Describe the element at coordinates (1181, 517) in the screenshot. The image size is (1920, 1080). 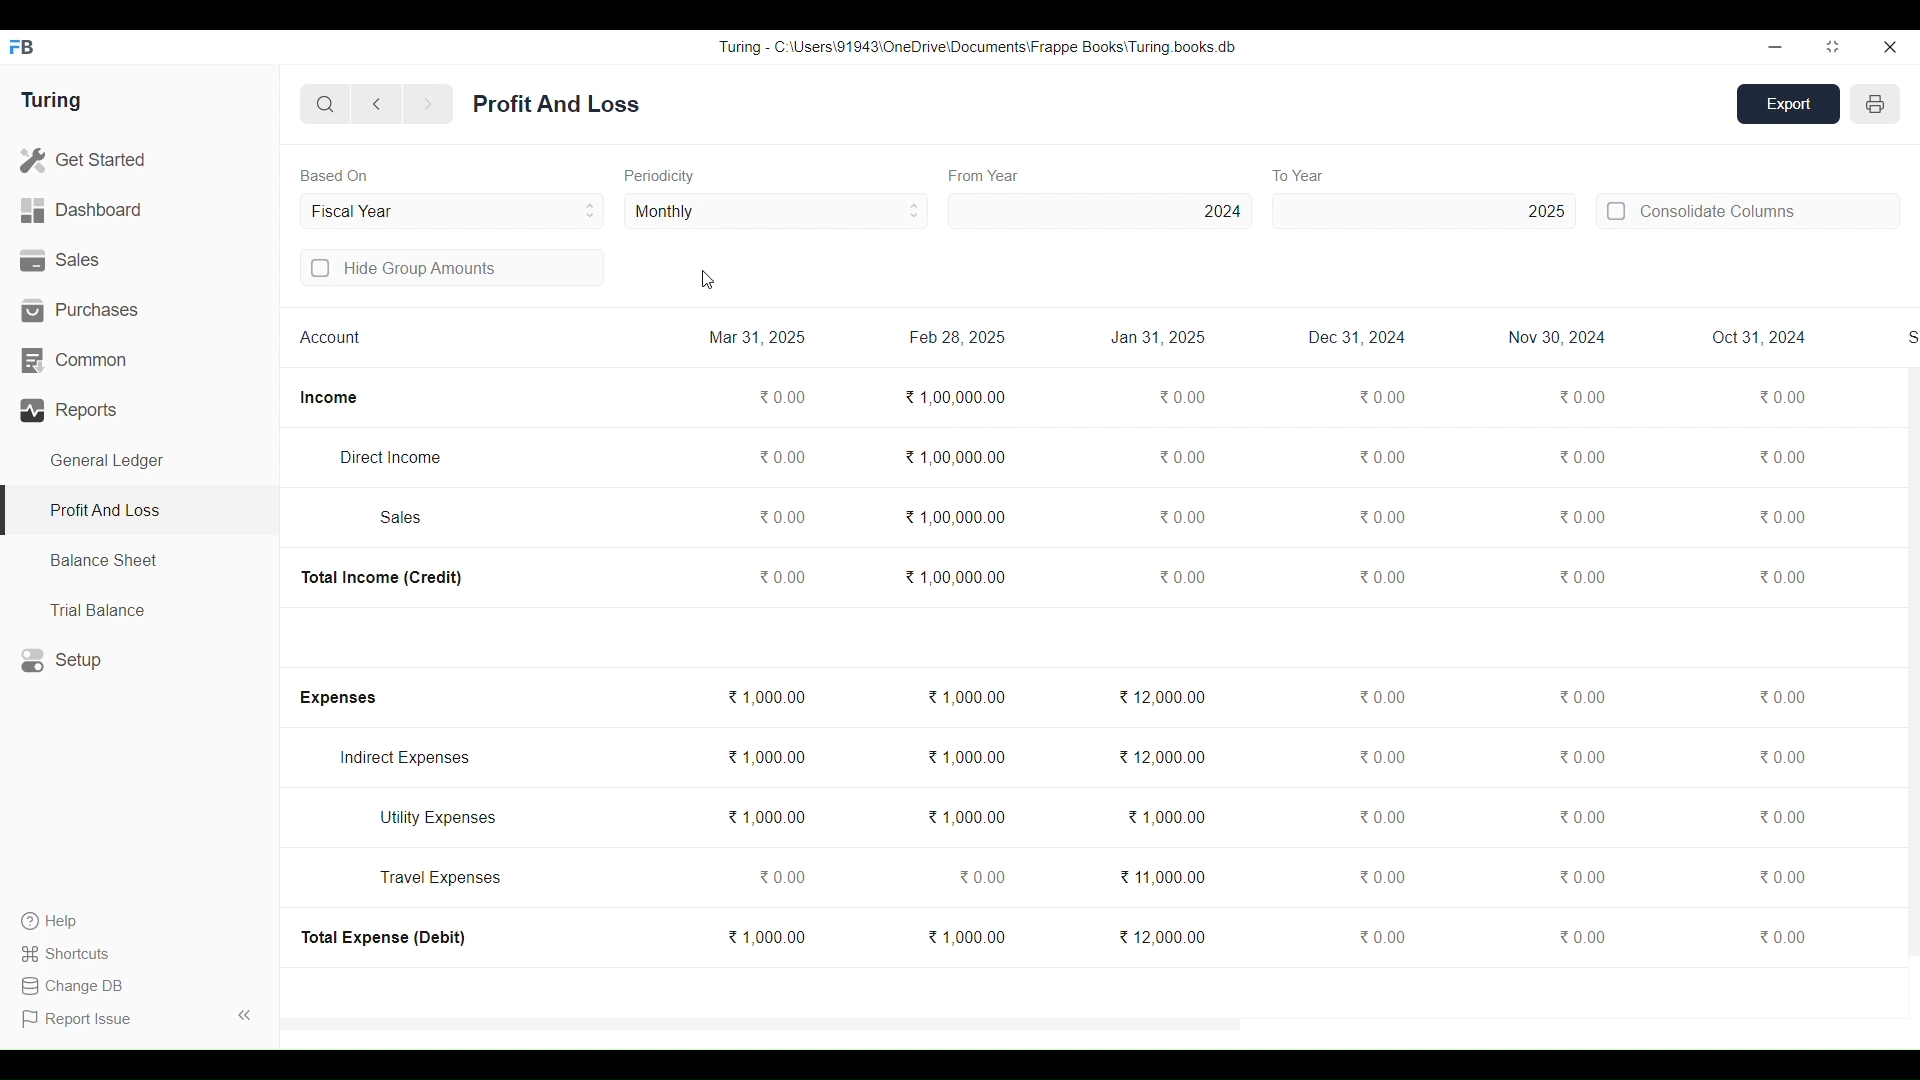
I see `0.00` at that location.